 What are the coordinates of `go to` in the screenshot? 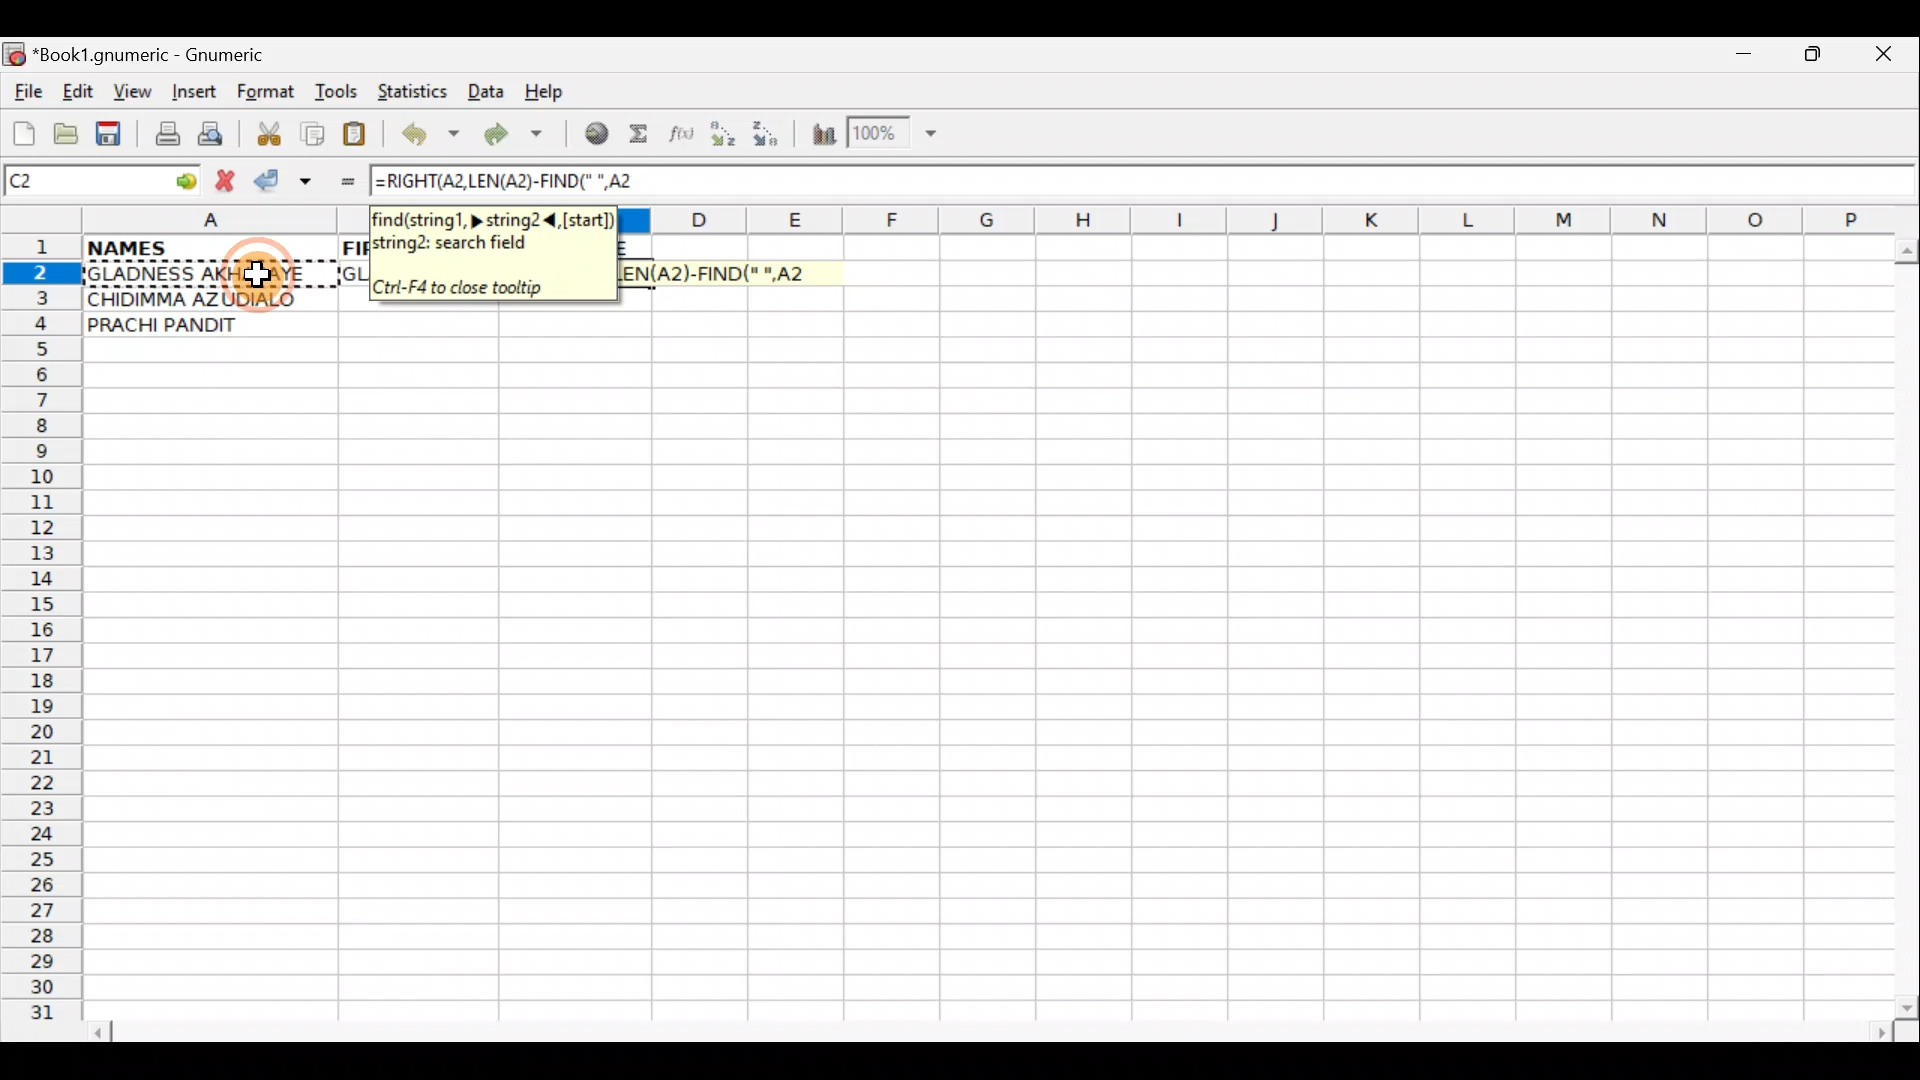 It's located at (184, 178).